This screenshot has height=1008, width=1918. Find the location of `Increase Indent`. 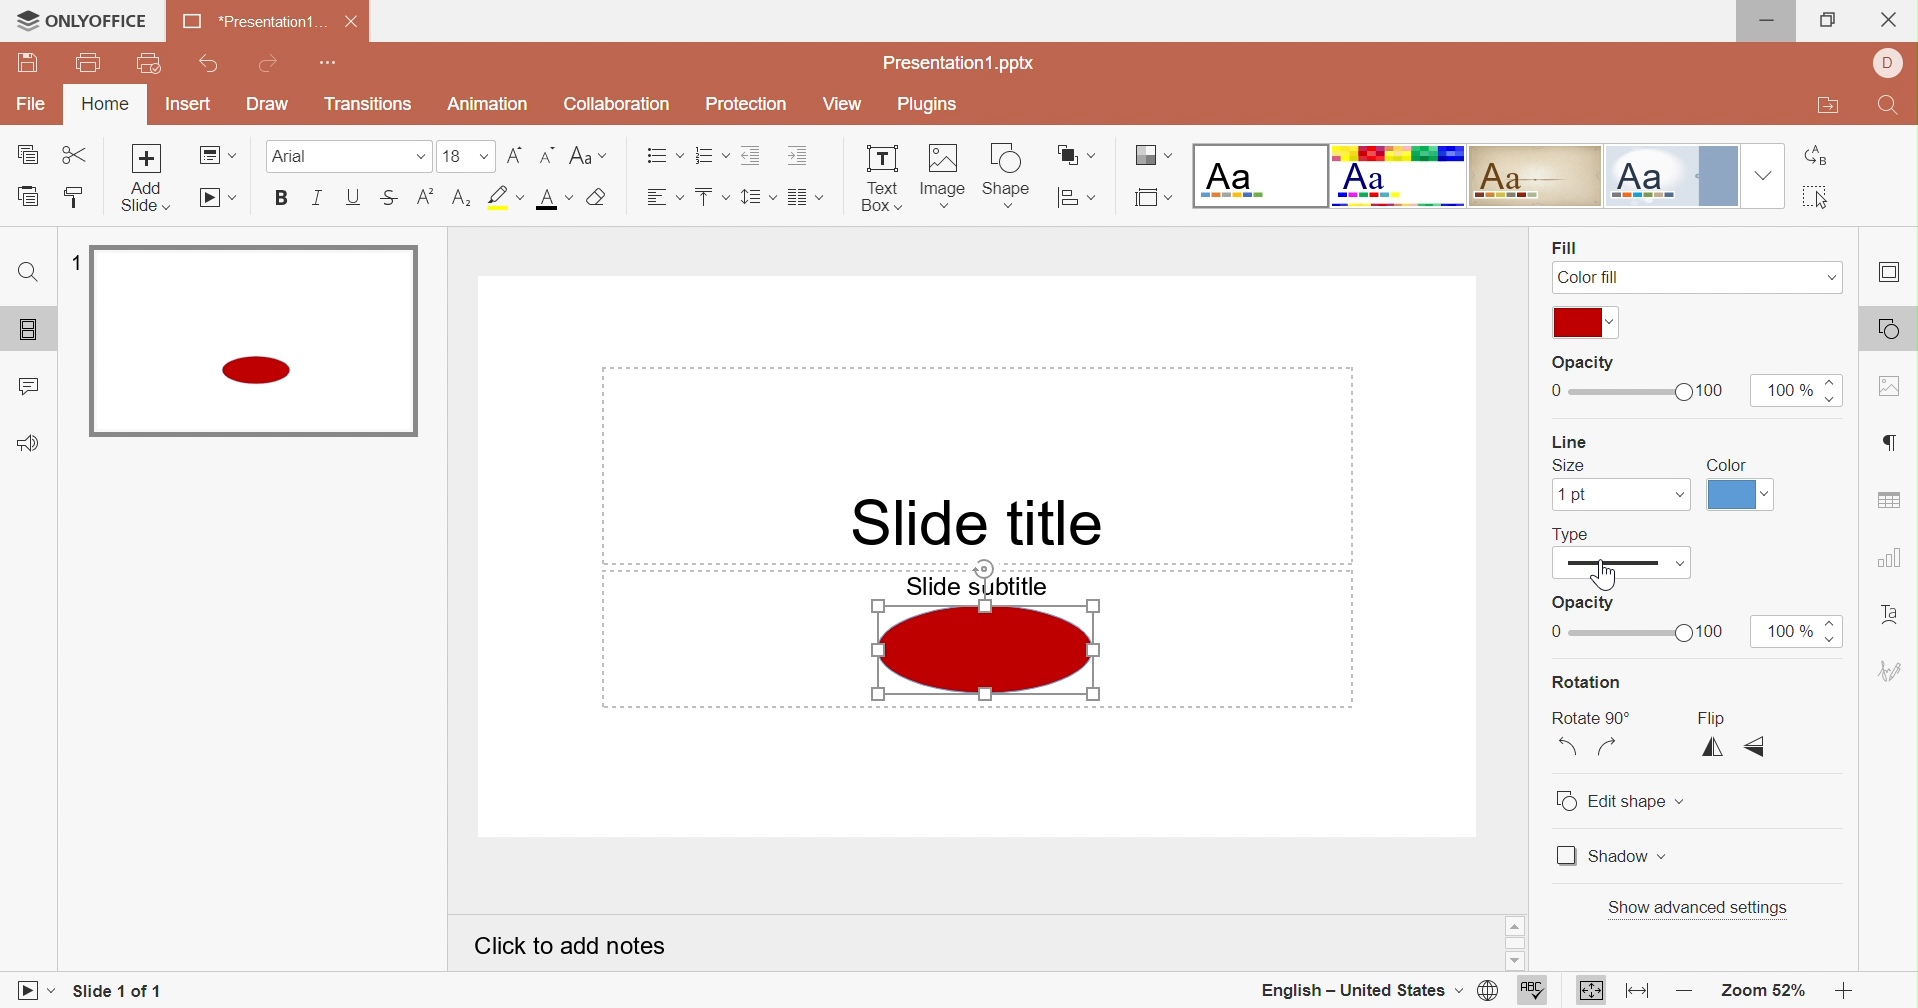

Increase Indent is located at coordinates (795, 156).